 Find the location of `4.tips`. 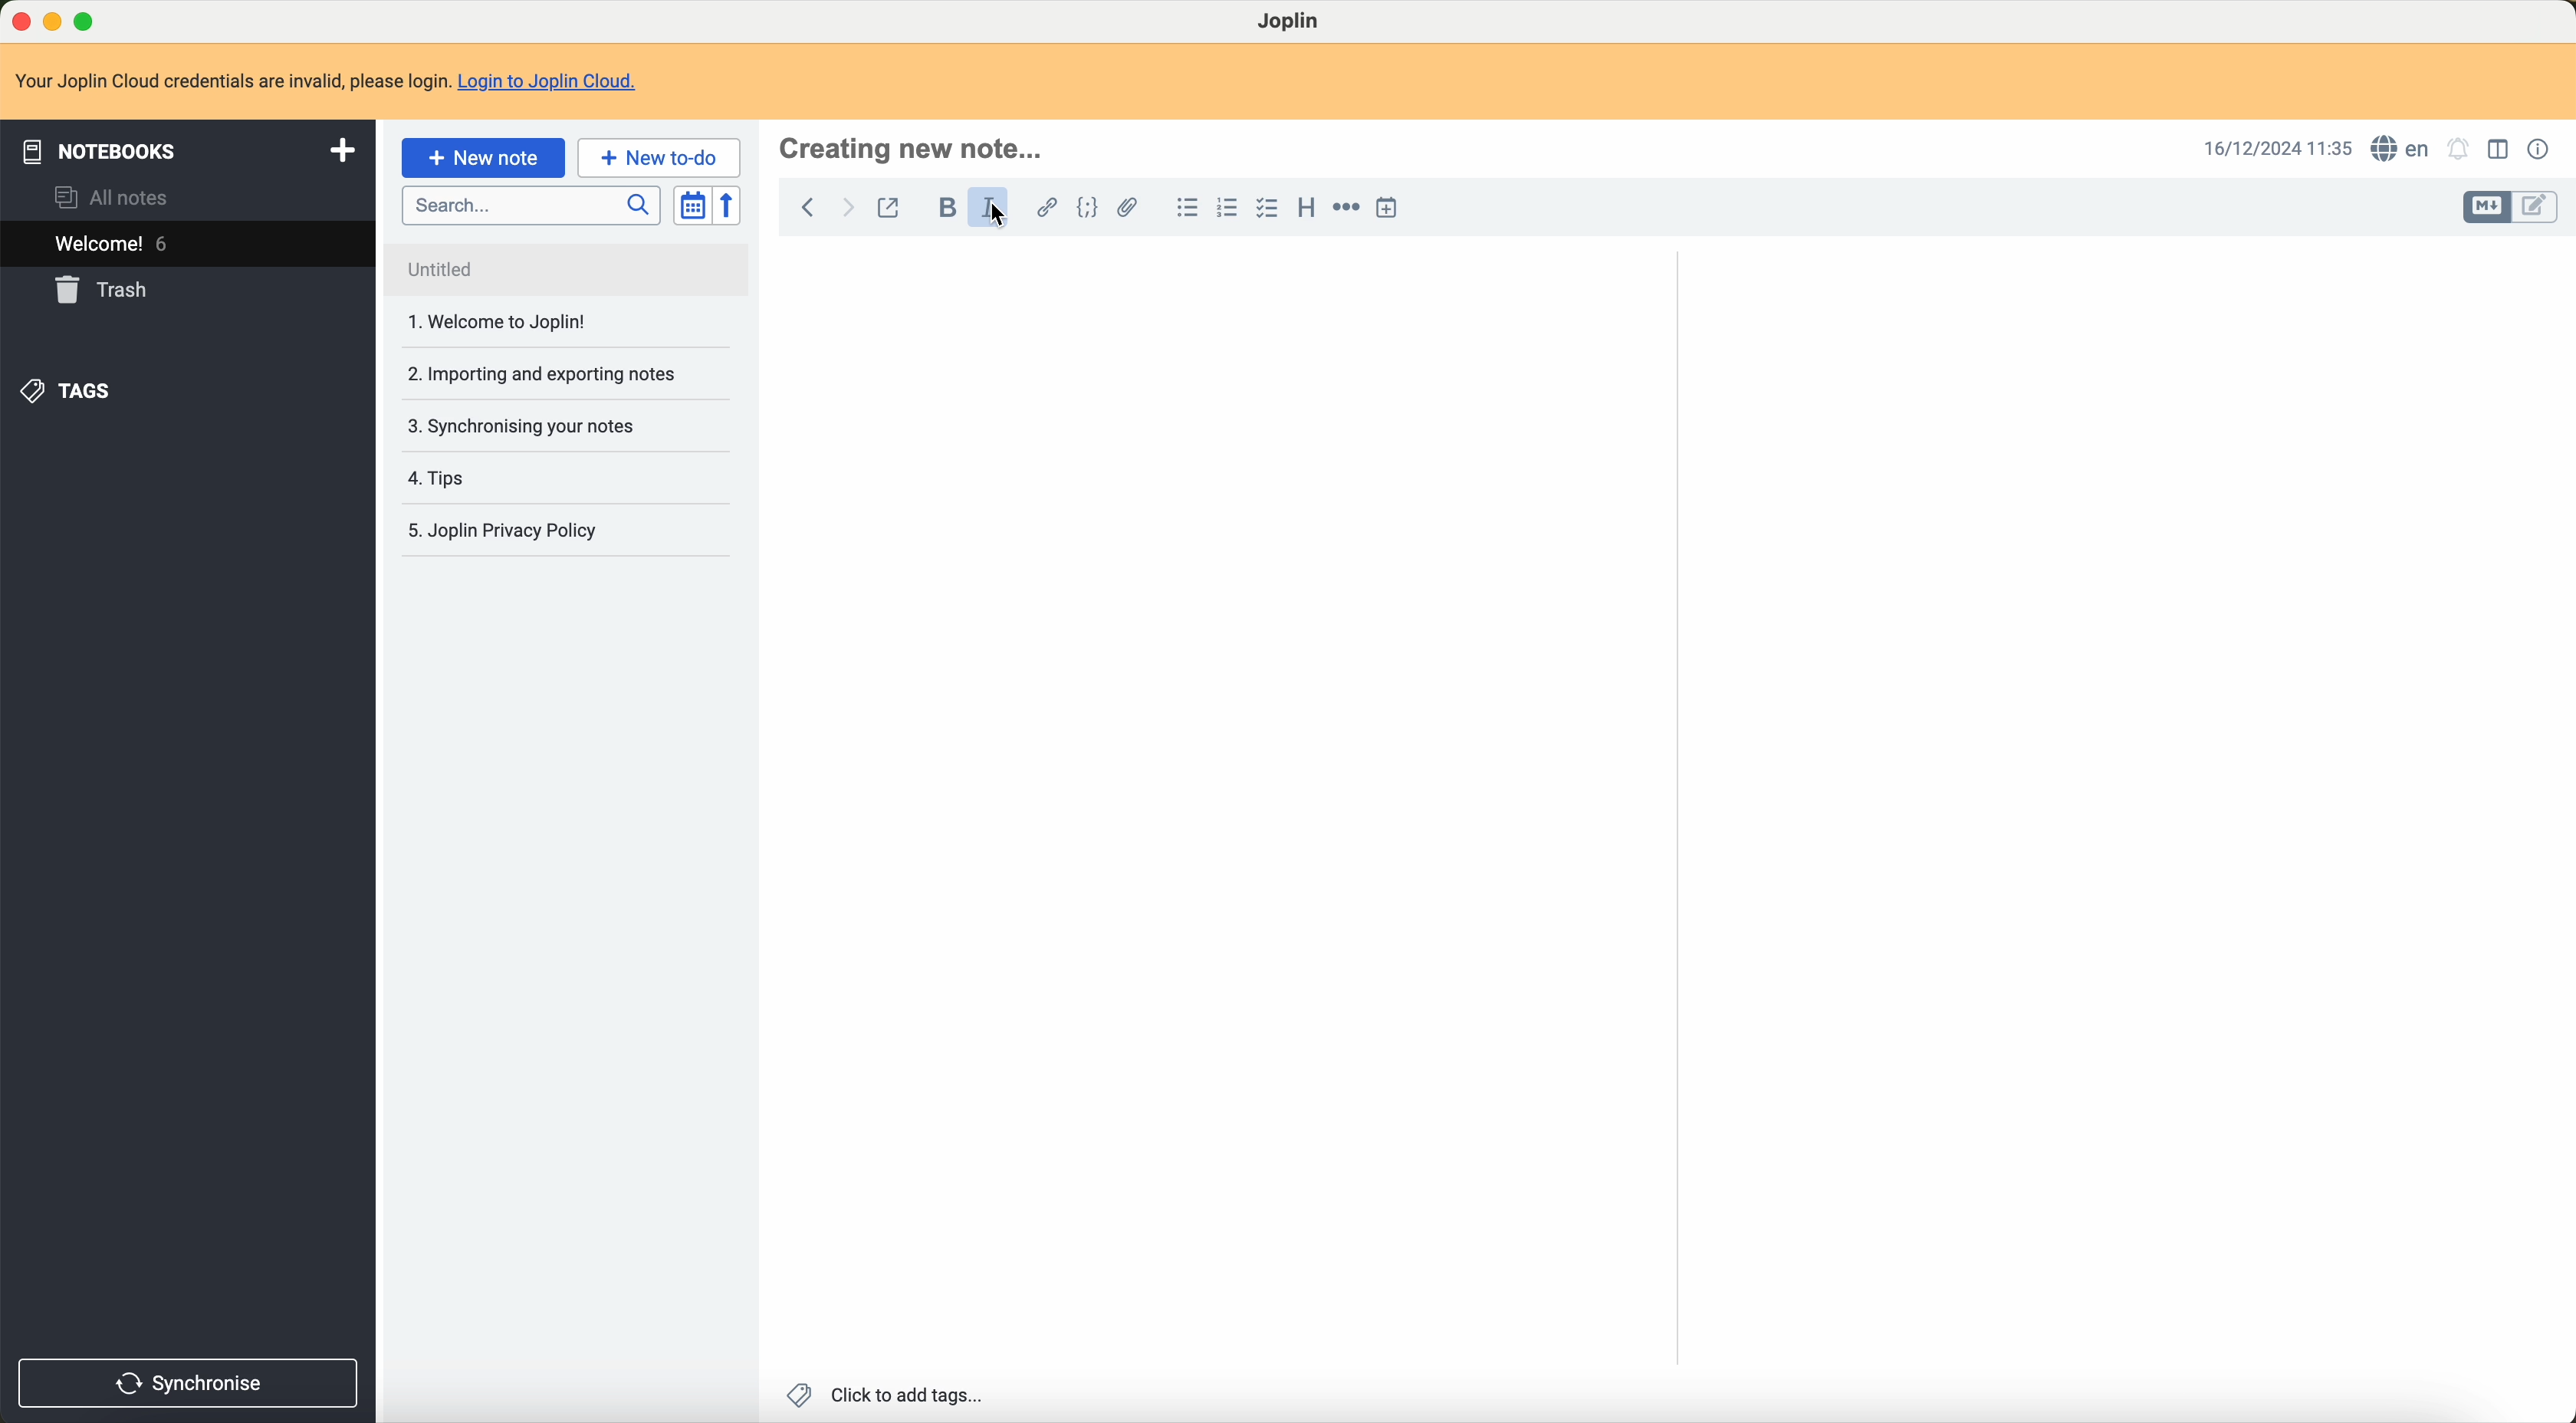

4.tips is located at coordinates (444, 479).